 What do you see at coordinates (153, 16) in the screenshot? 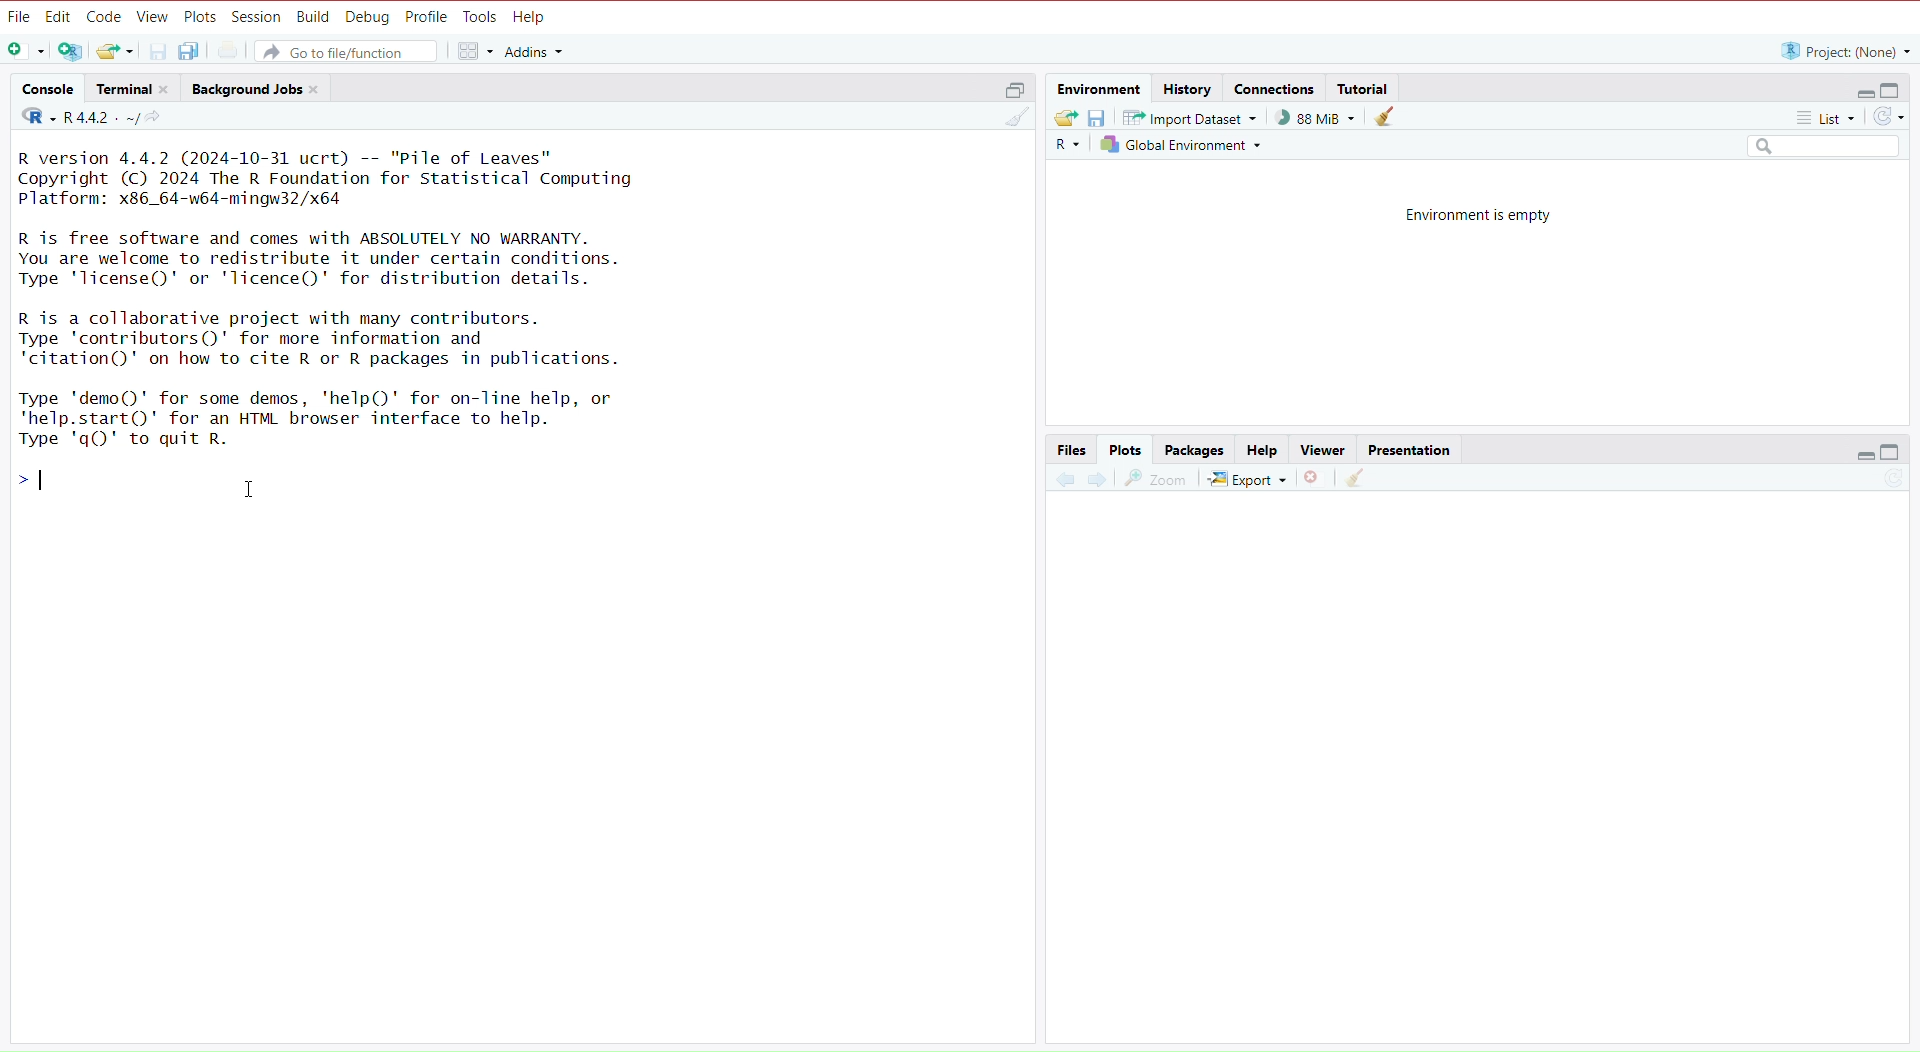
I see `View` at bounding box center [153, 16].